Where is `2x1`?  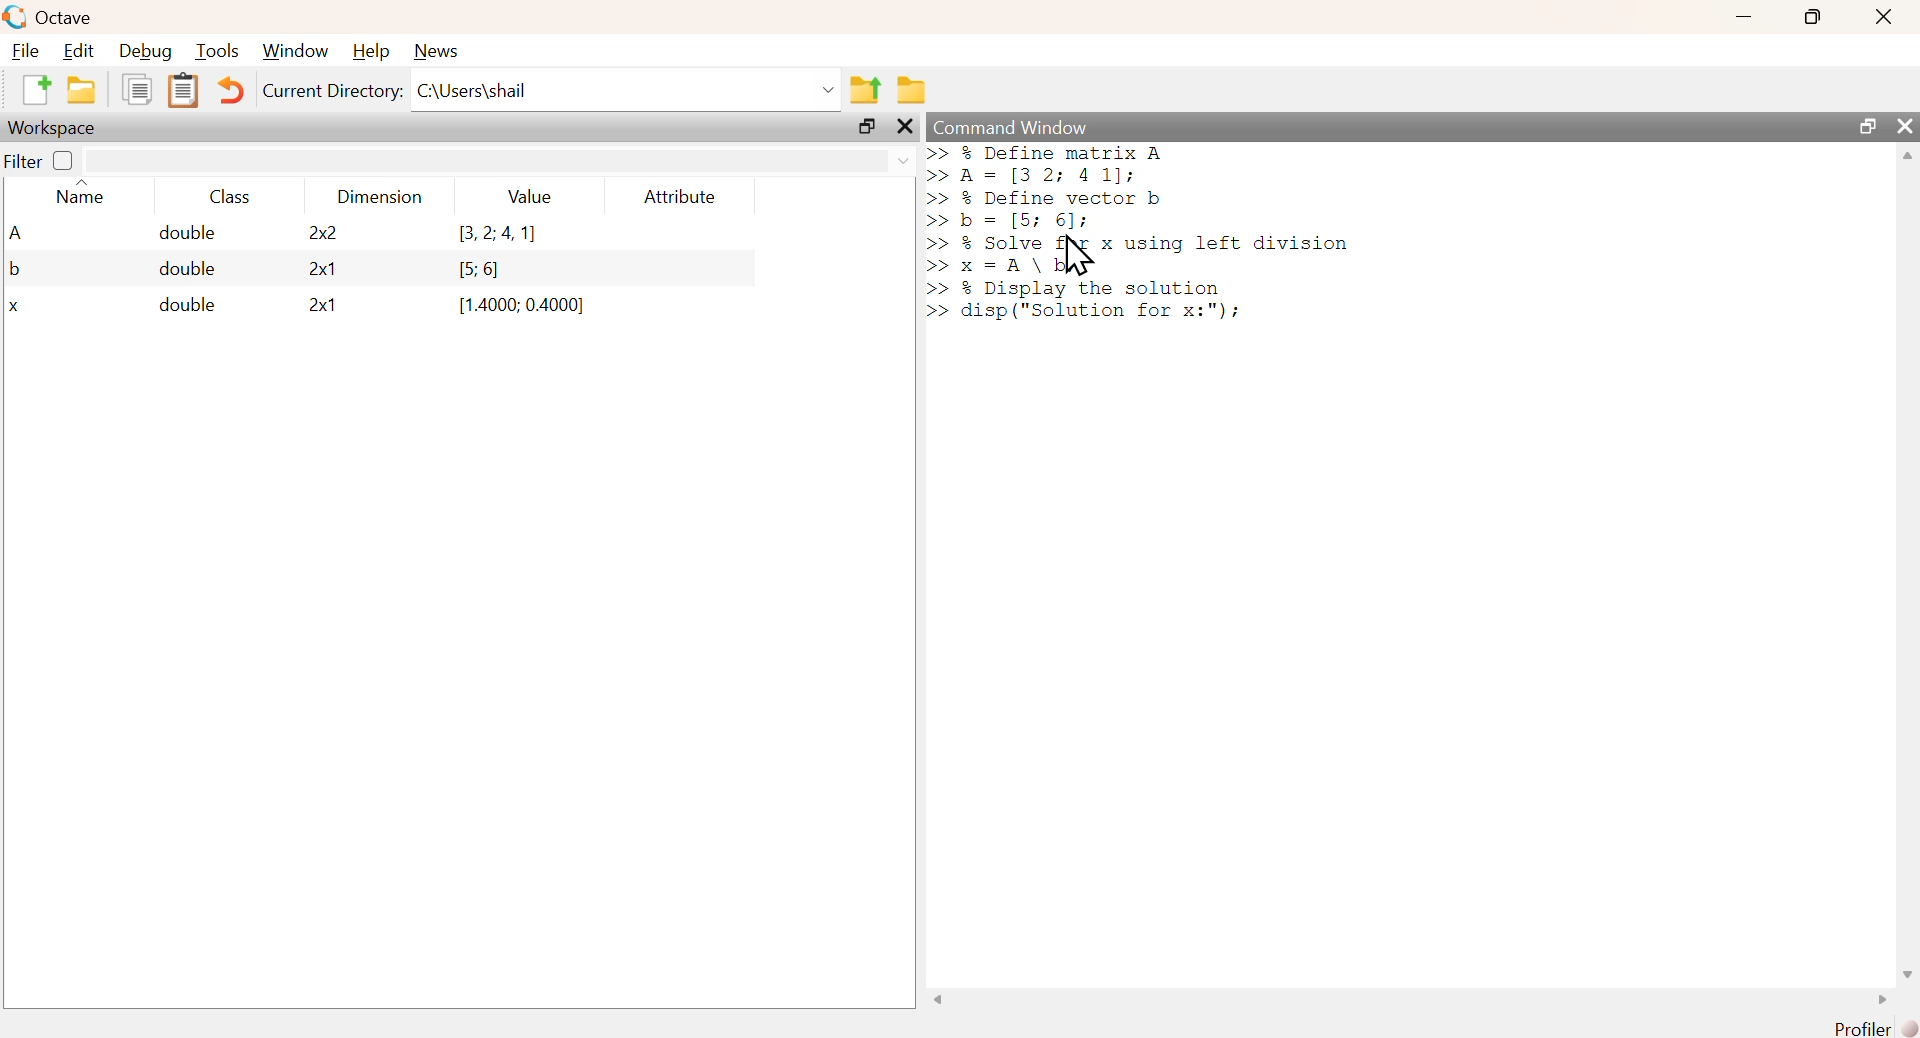 2x1 is located at coordinates (310, 269).